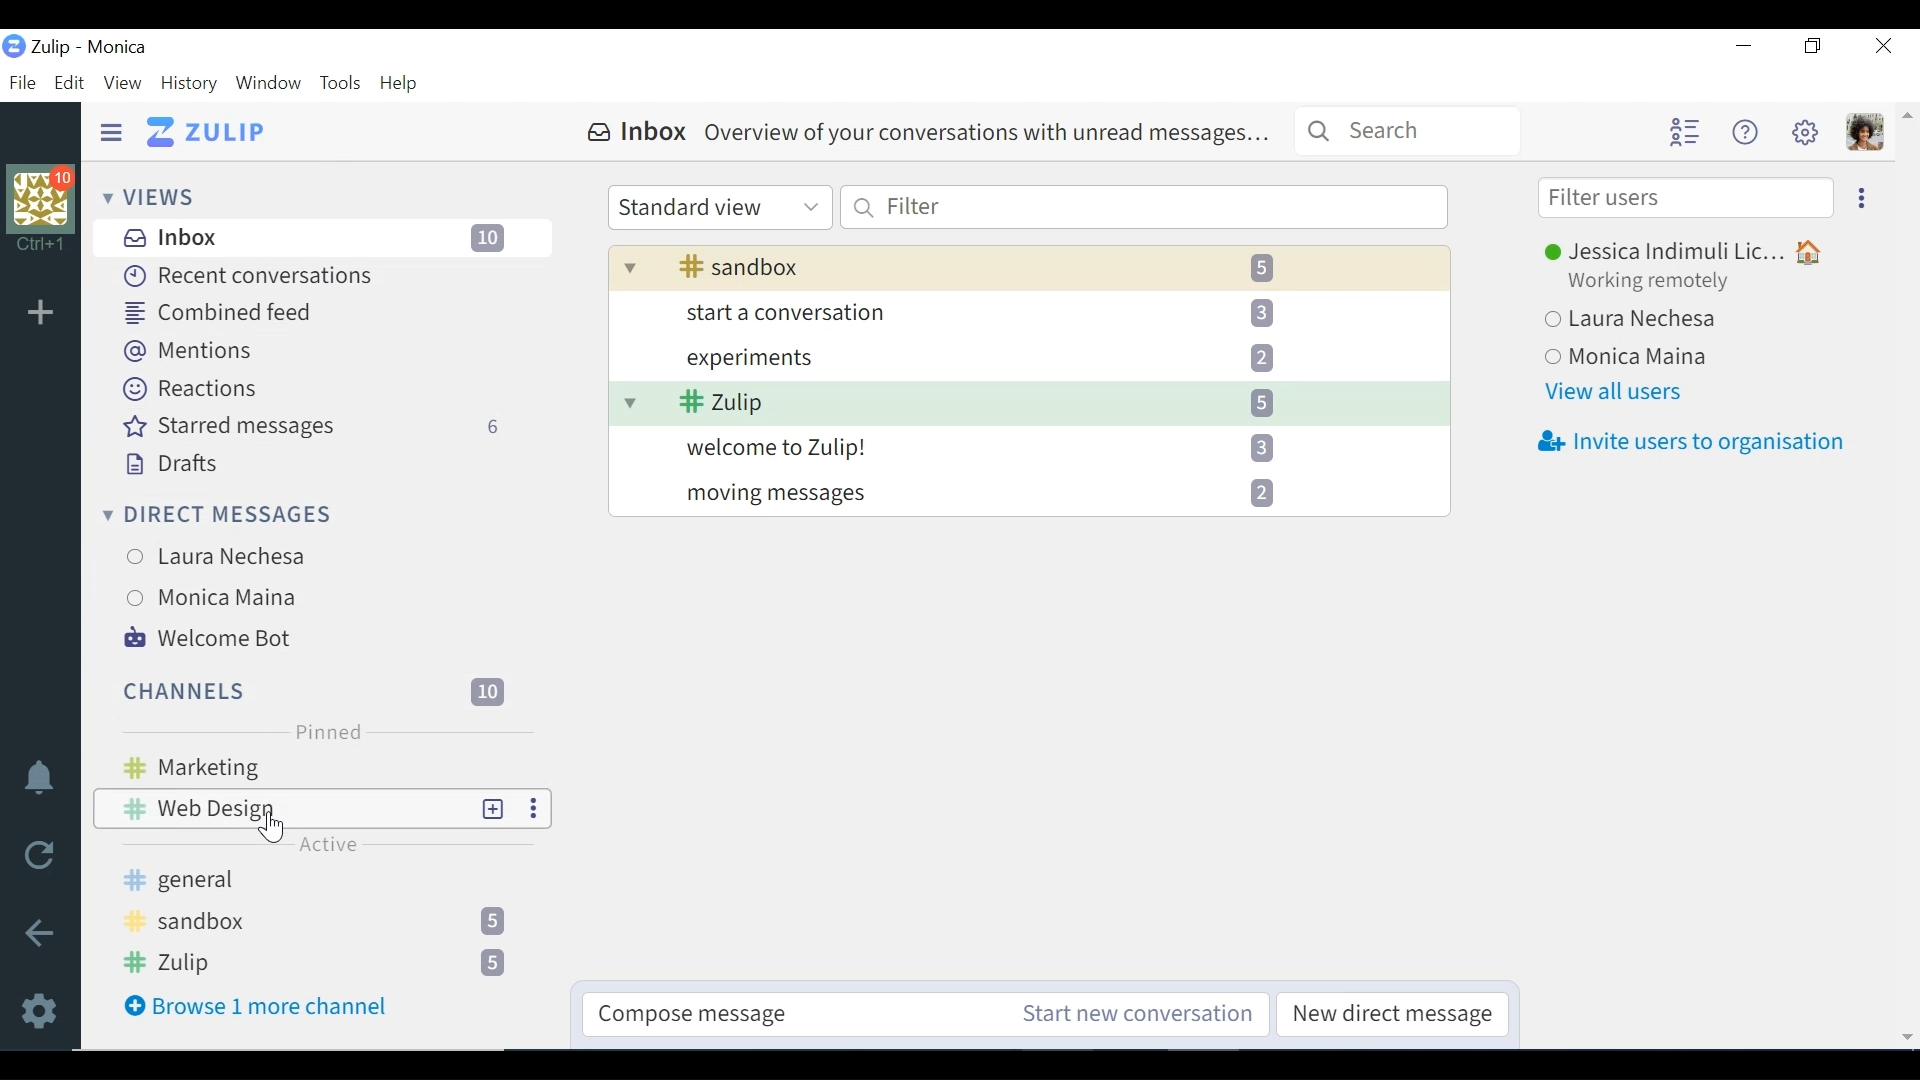 Image resolution: width=1920 pixels, height=1080 pixels. Describe the element at coordinates (1408, 130) in the screenshot. I see `Search bar` at that location.